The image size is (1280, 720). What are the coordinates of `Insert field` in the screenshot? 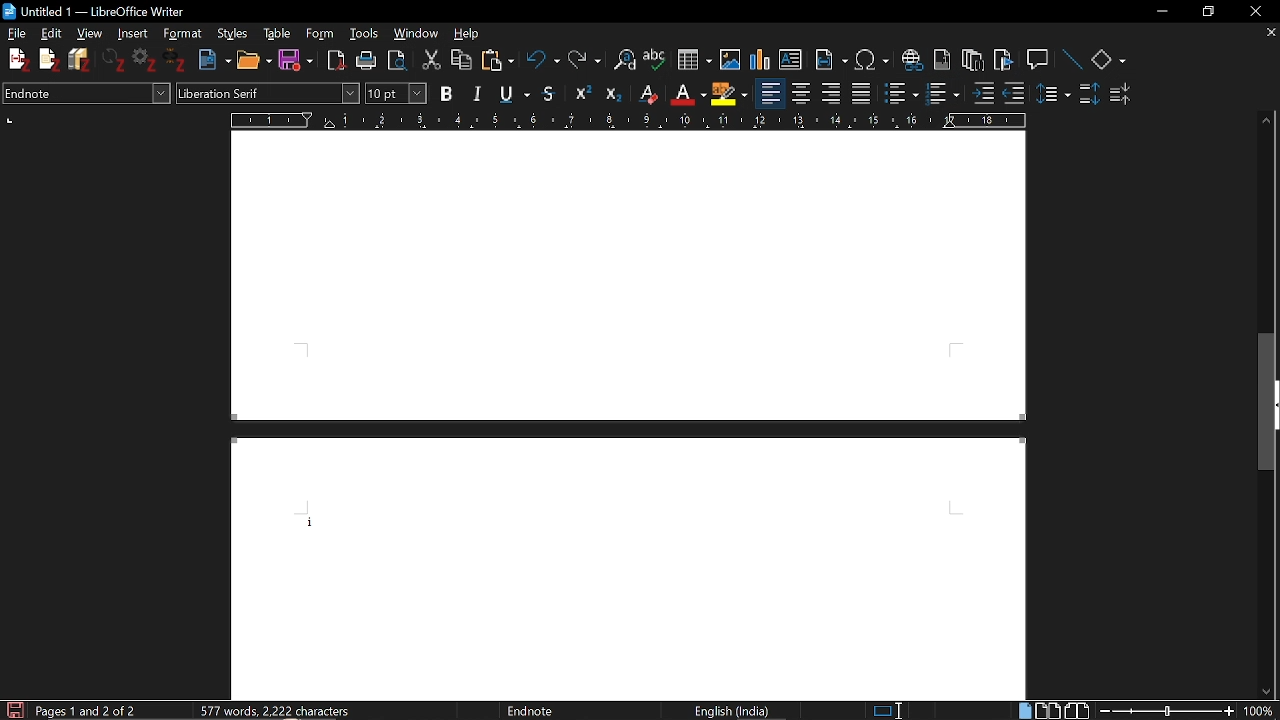 It's located at (832, 61).